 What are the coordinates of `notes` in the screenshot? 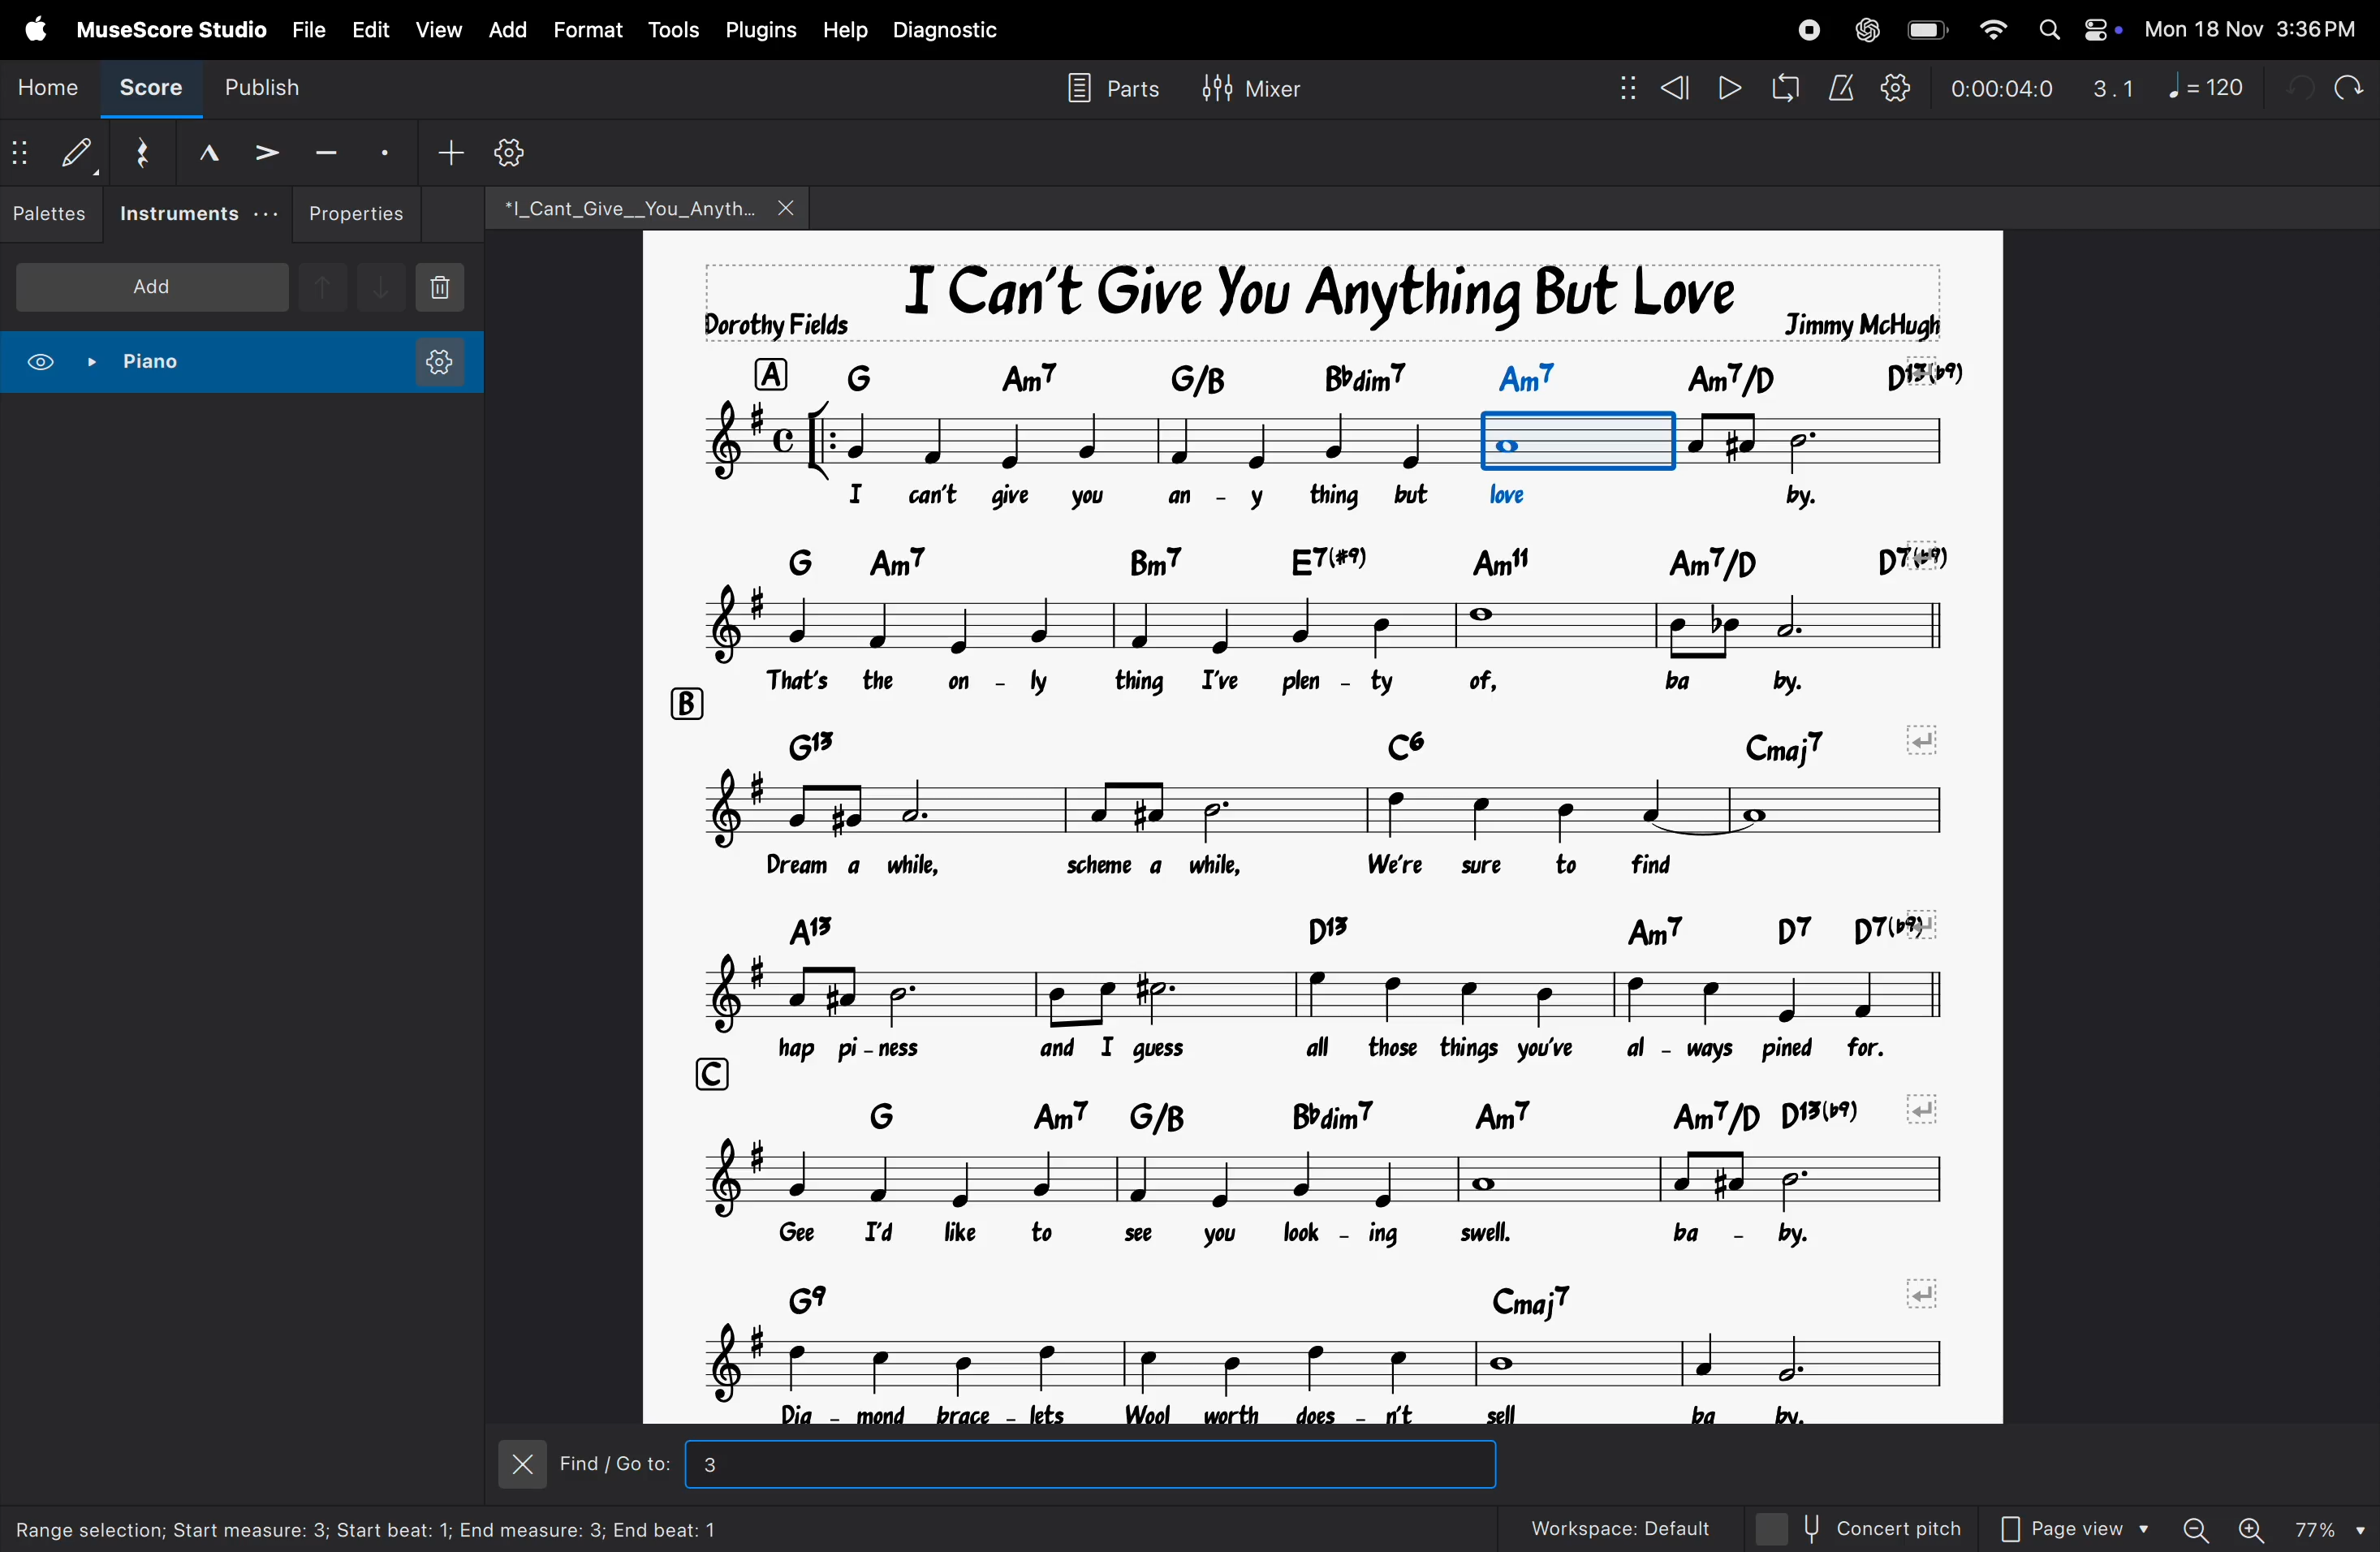 It's located at (1076, 440).